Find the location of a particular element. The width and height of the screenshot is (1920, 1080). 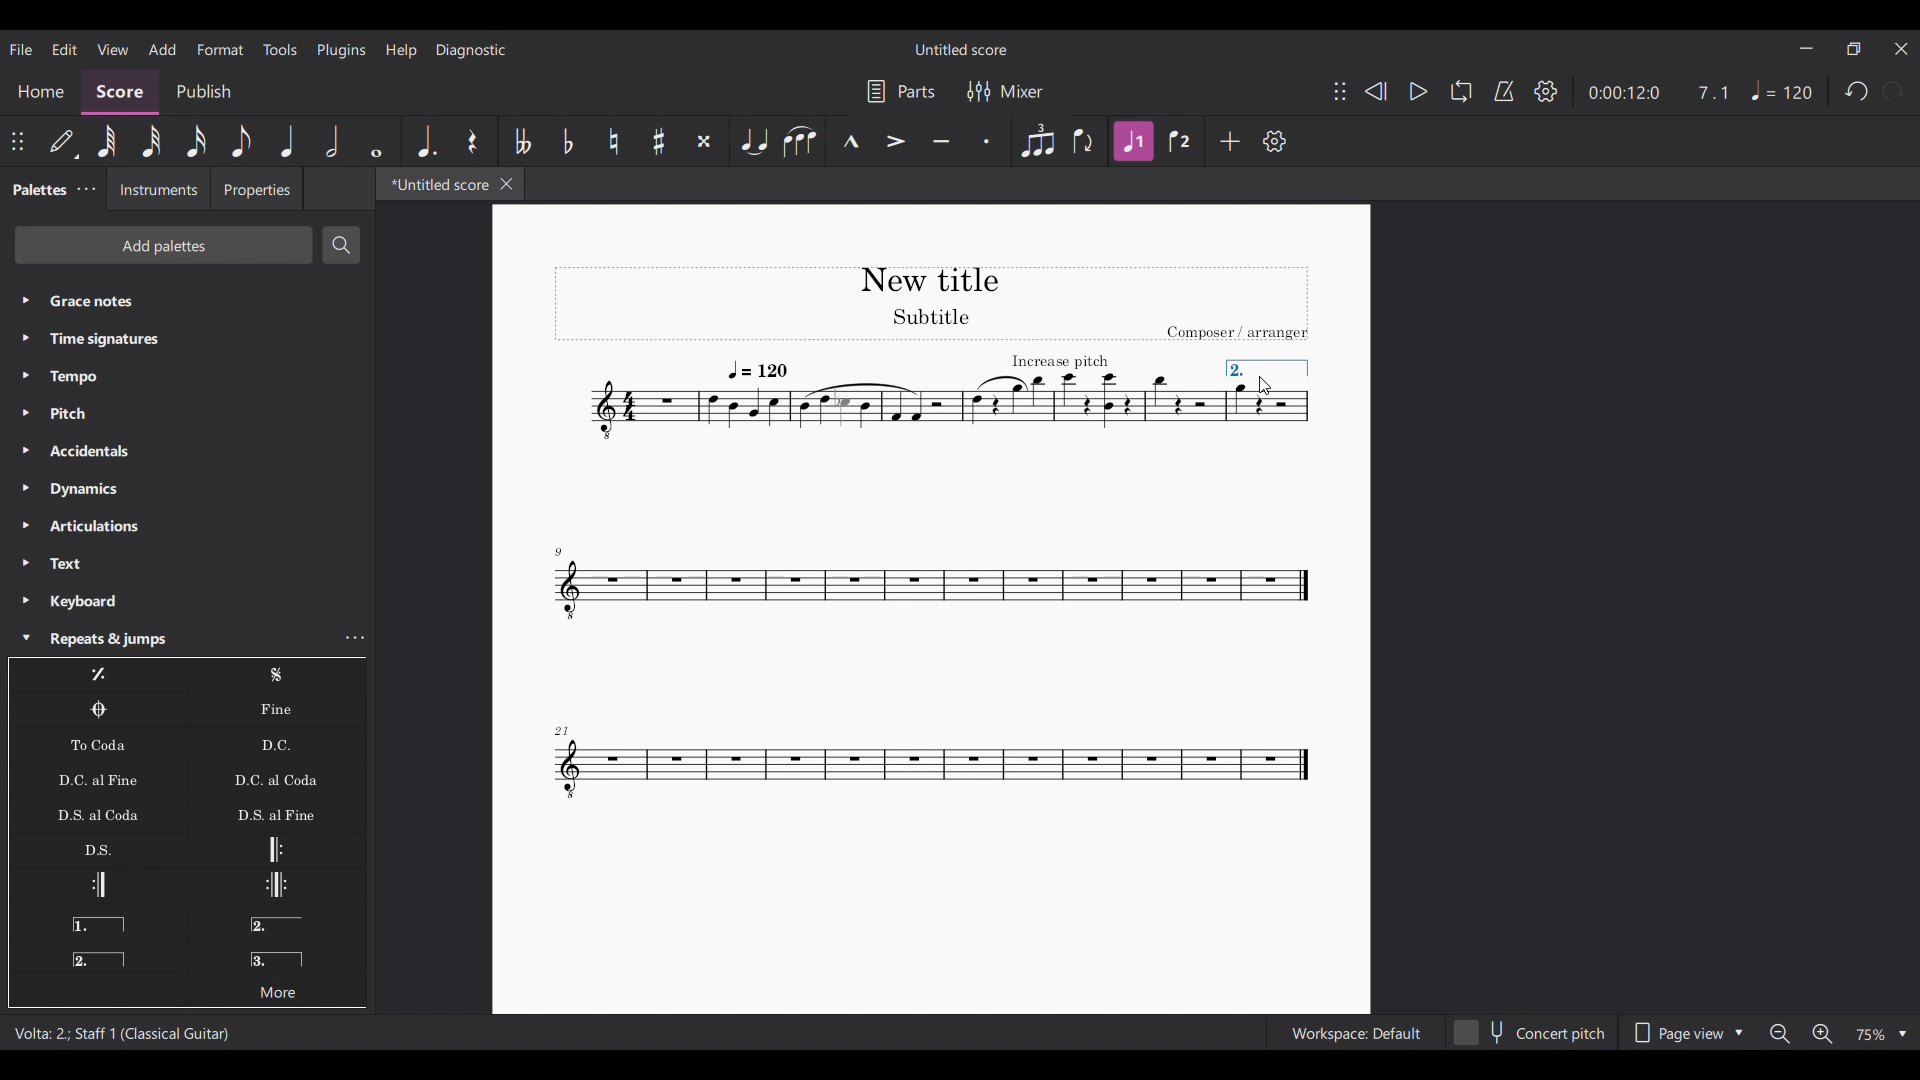

Settings is located at coordinates (1275, 141).